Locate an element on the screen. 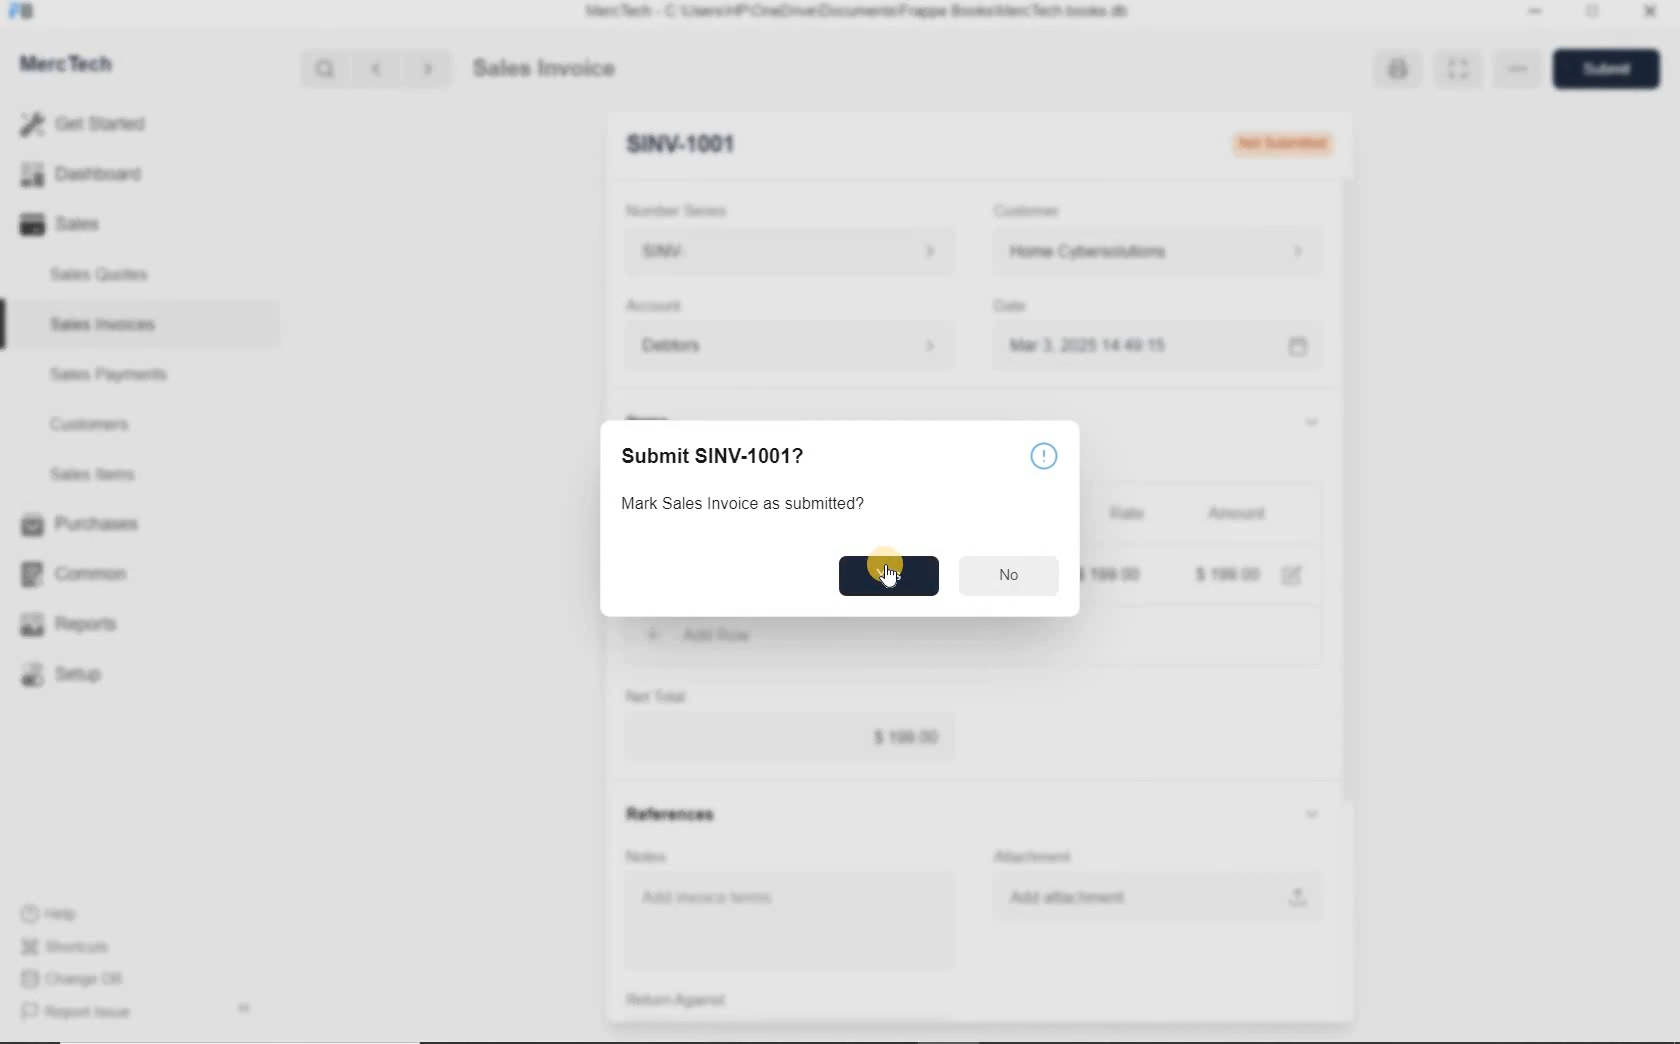  Shortcuts is located at coordinates (75, 948).